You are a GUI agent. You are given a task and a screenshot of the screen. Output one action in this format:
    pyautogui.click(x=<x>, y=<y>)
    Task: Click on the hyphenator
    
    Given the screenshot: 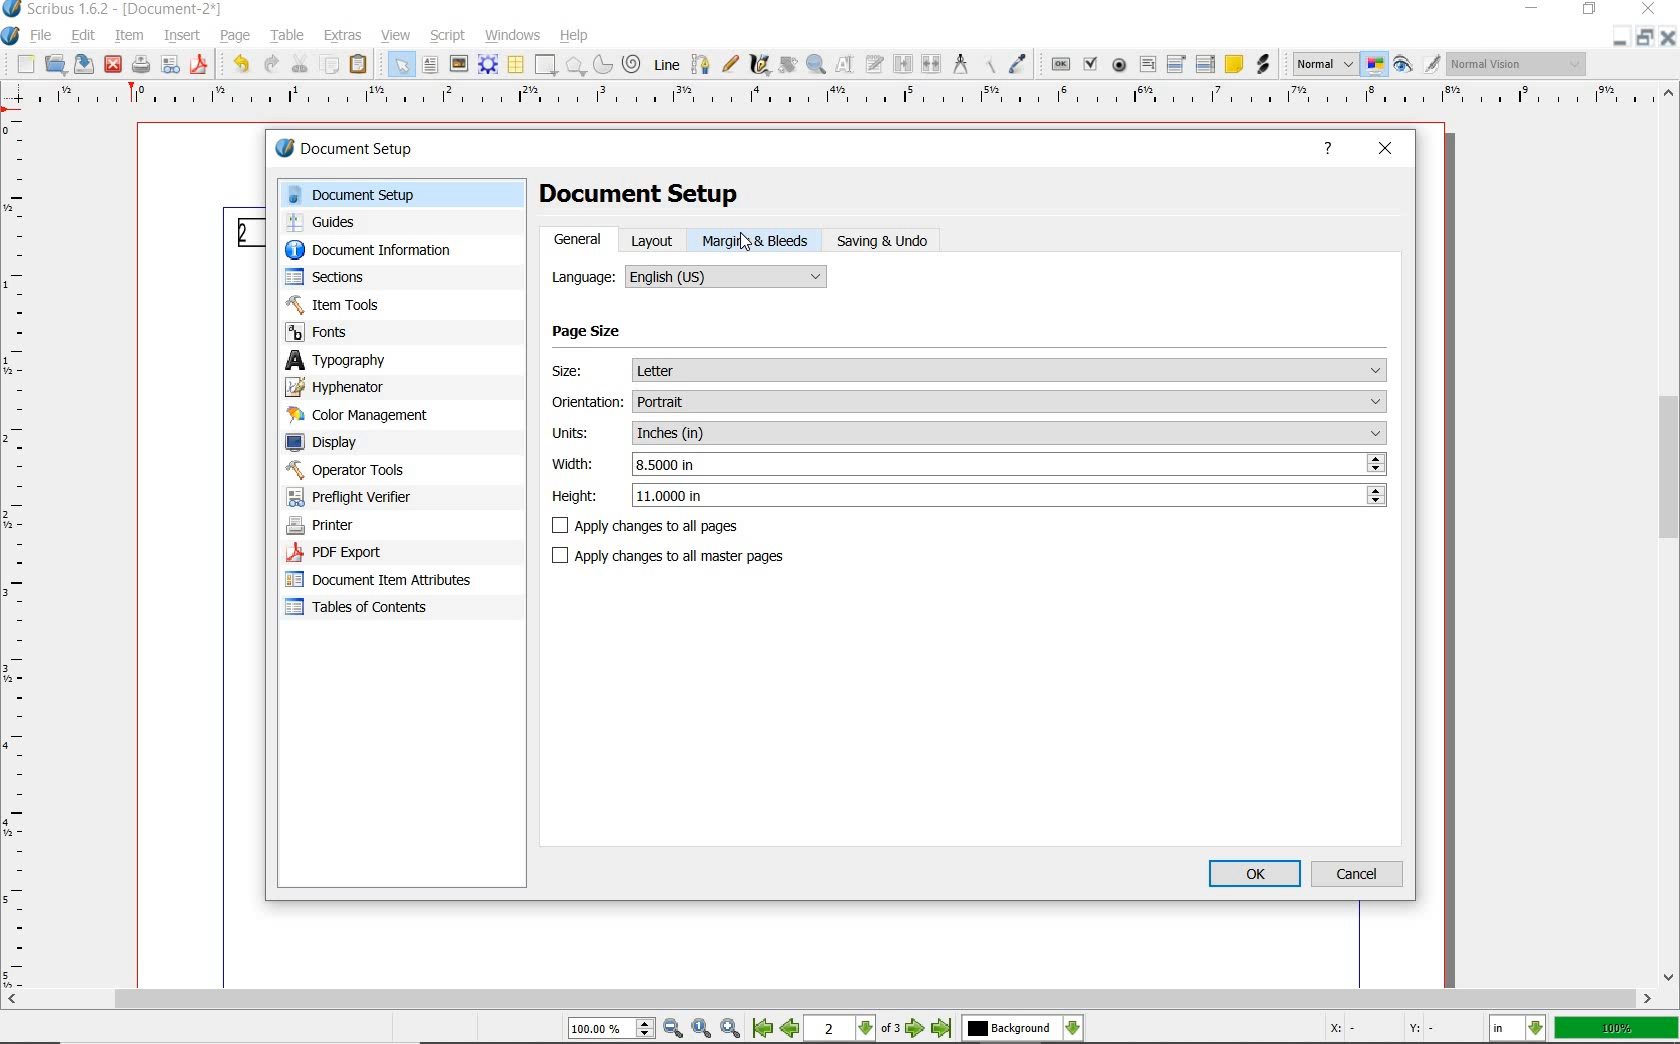 What is the action you would take?
    pyautogui.click(x=342, y=389)
    